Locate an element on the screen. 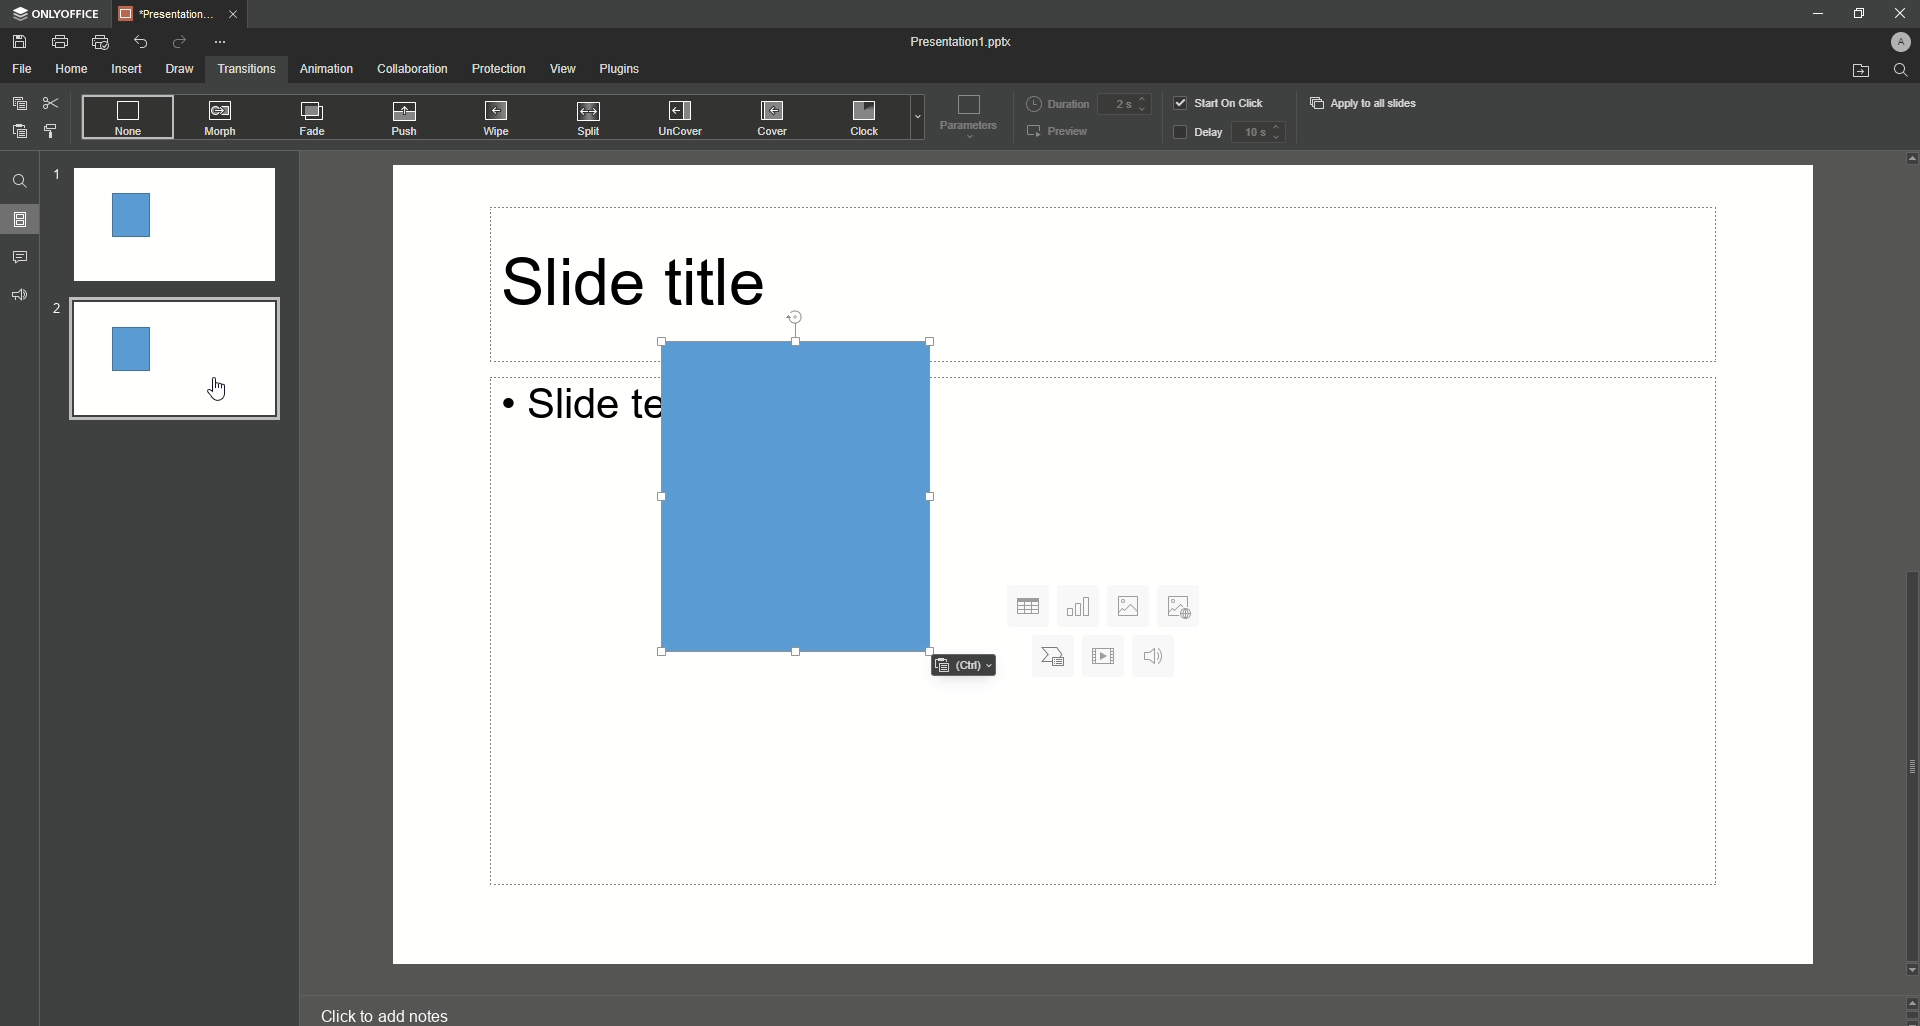  Presentation 1 is located at coordinates (965, 44).